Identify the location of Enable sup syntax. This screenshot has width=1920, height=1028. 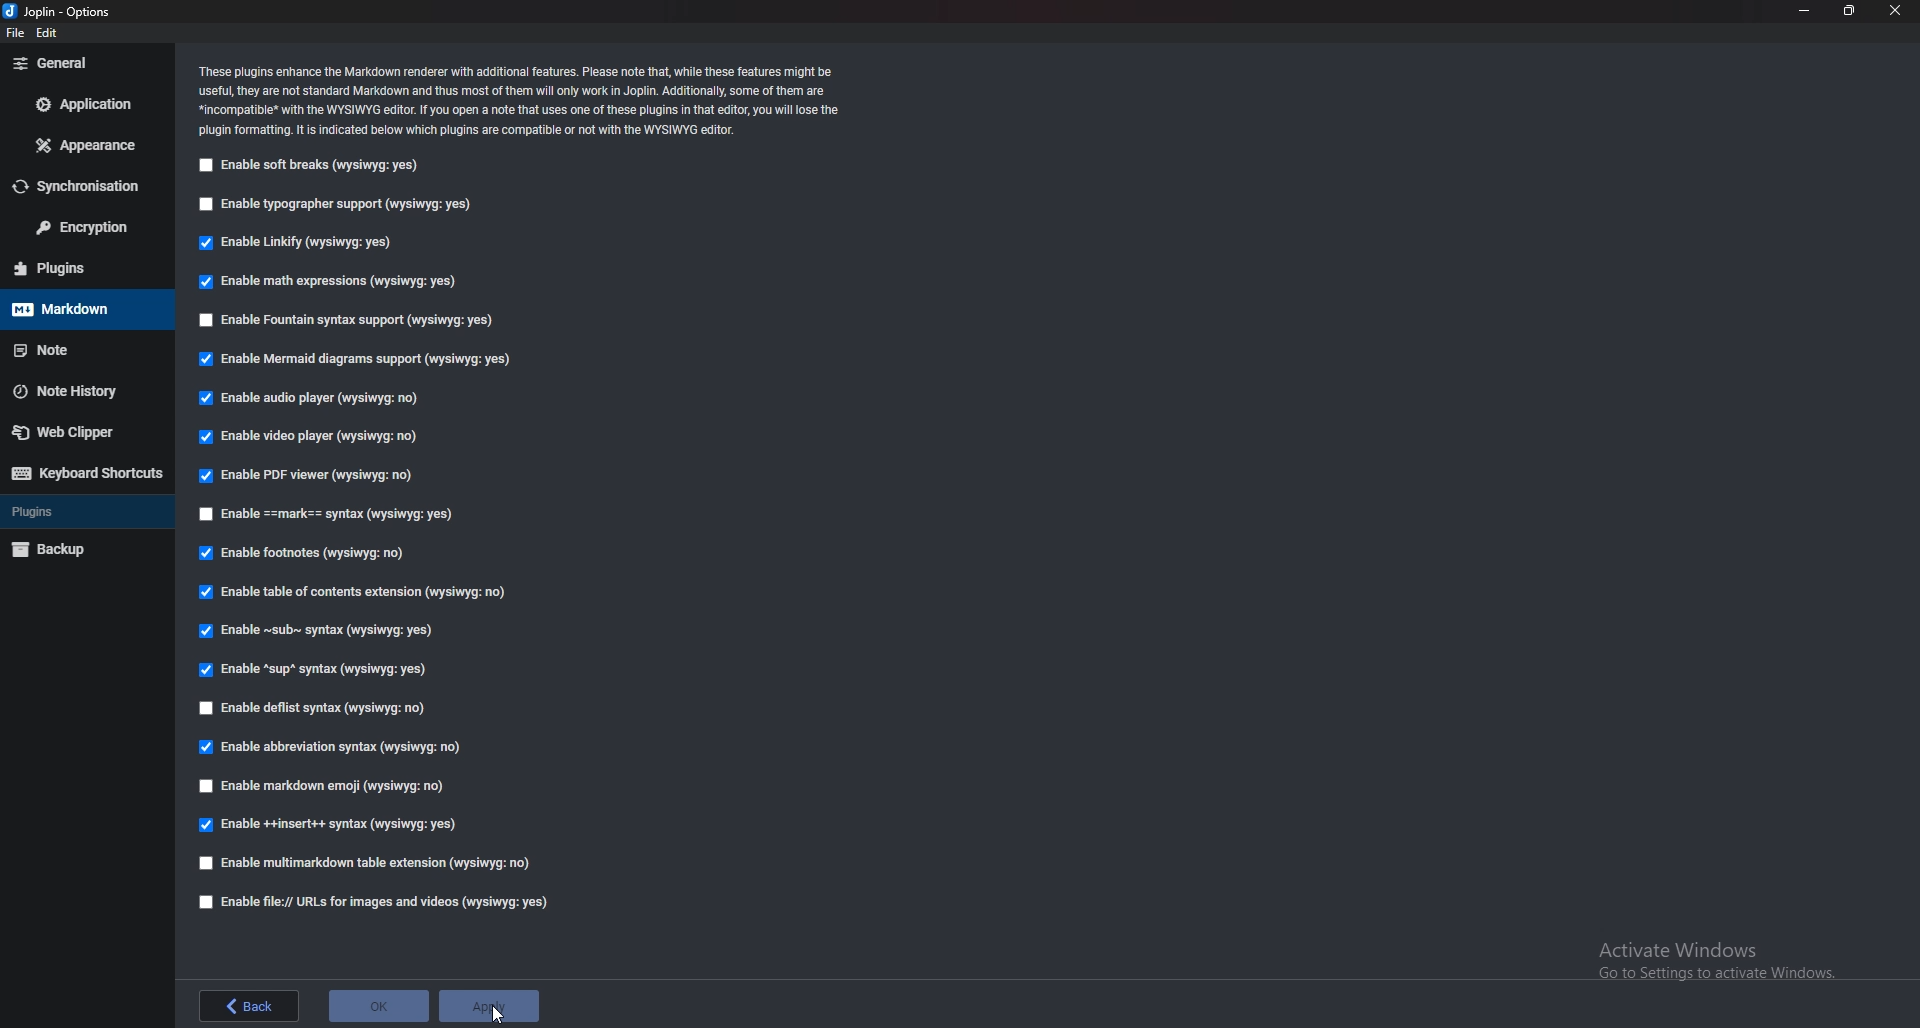
(316, 670).